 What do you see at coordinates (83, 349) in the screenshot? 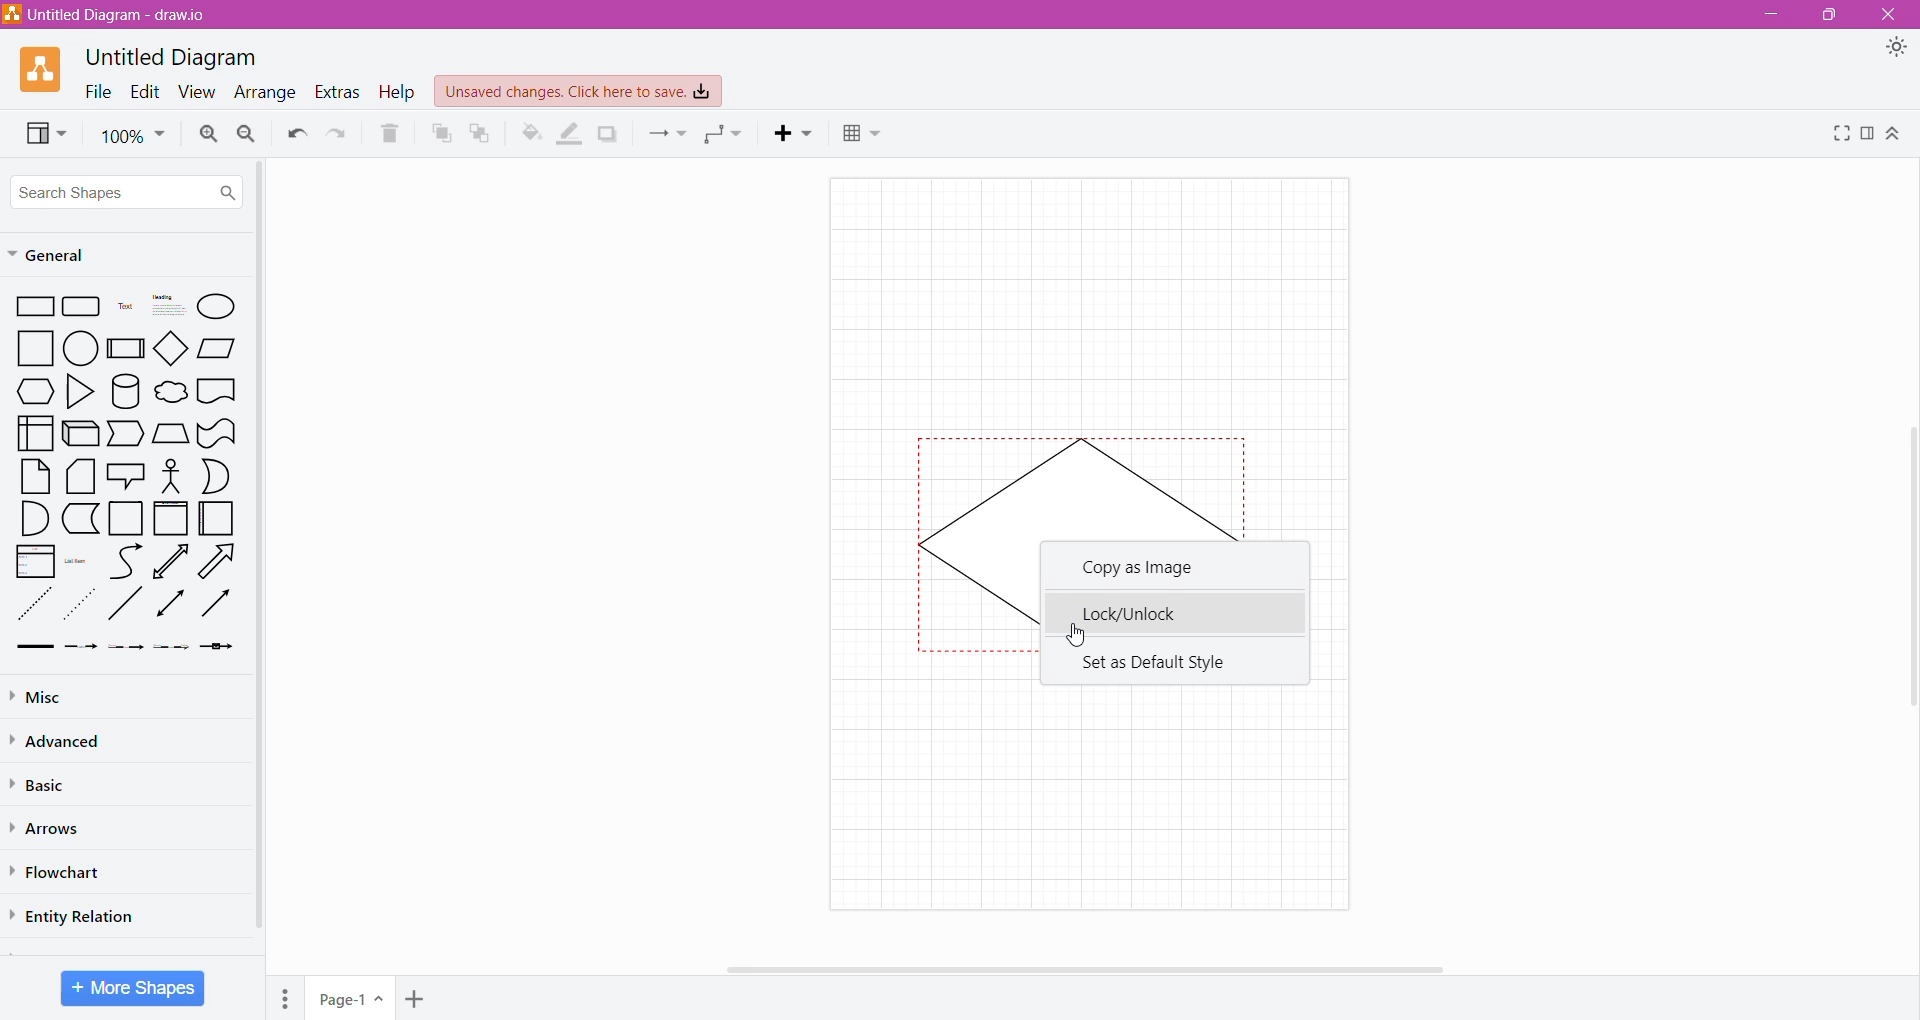
I see `Circle` at bounding box center [83, 349].